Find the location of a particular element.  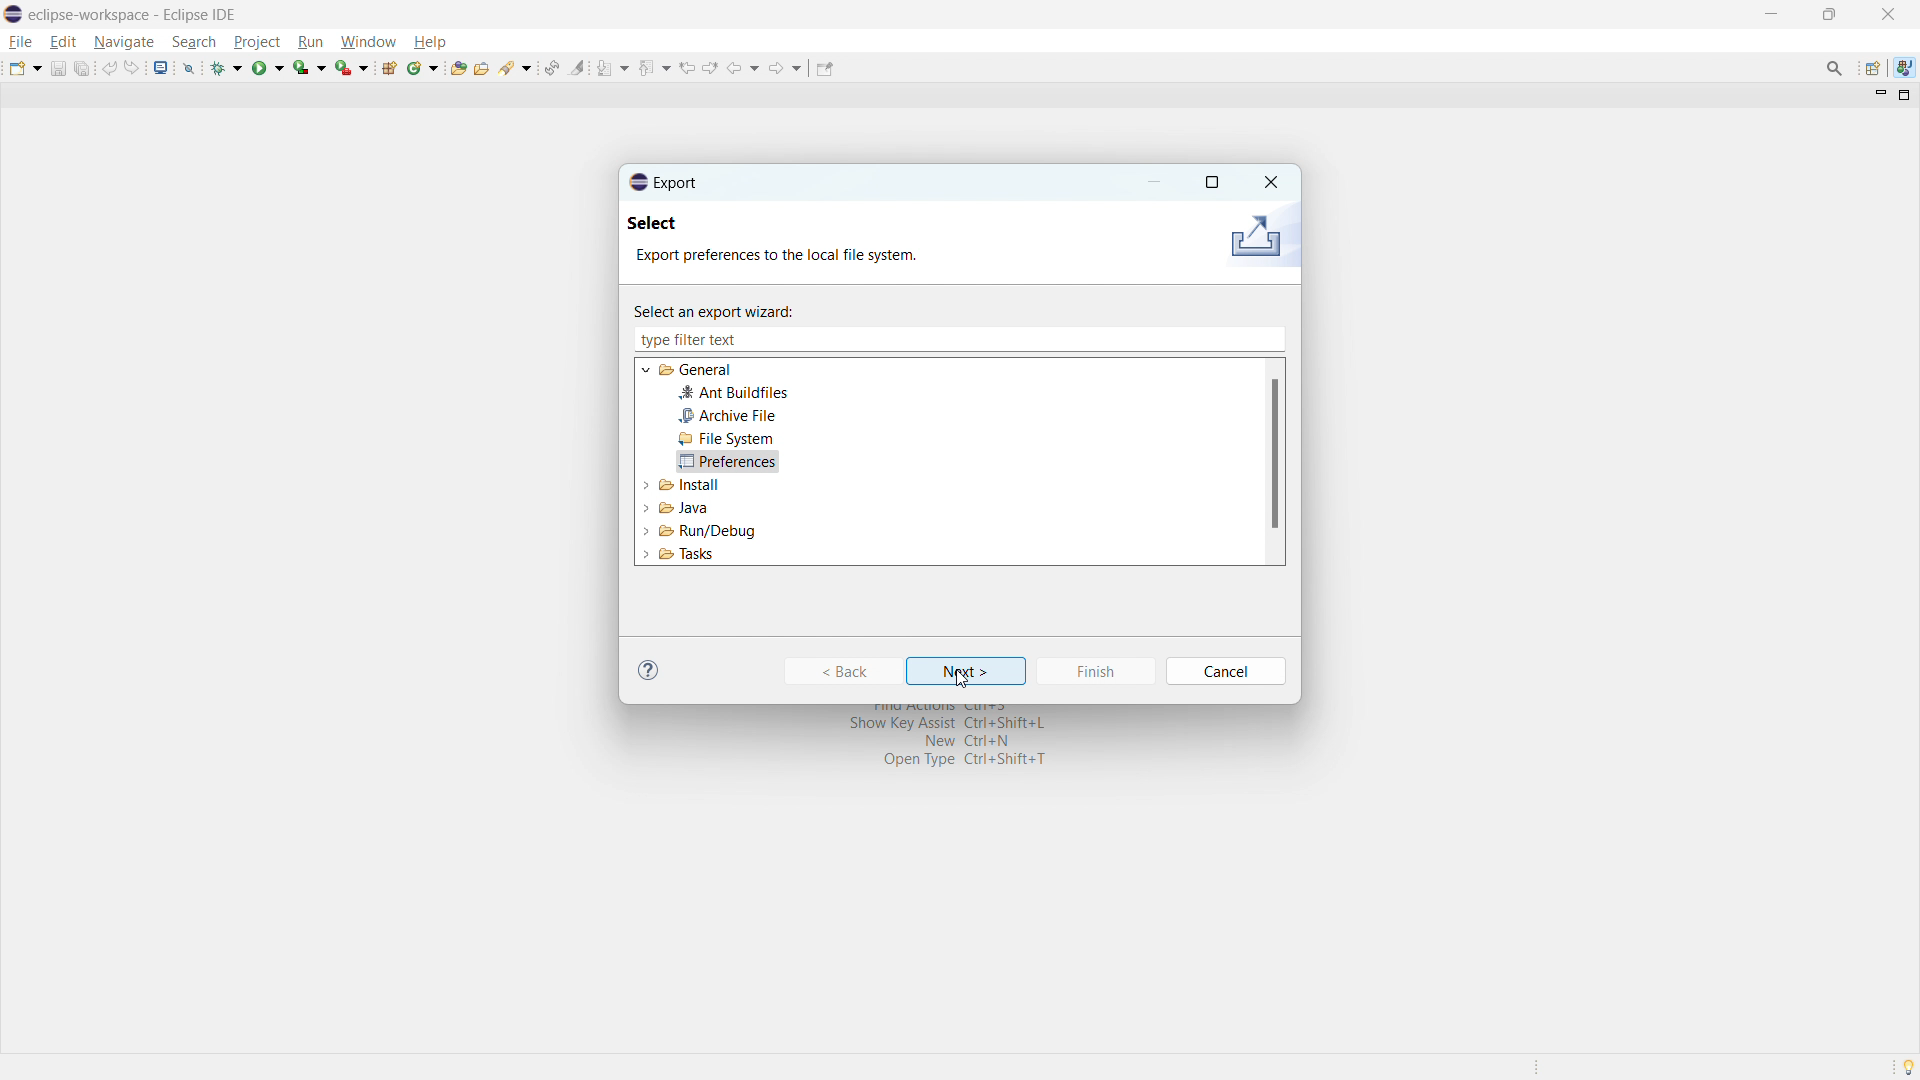

archive file is located at coordinates (727, 416).